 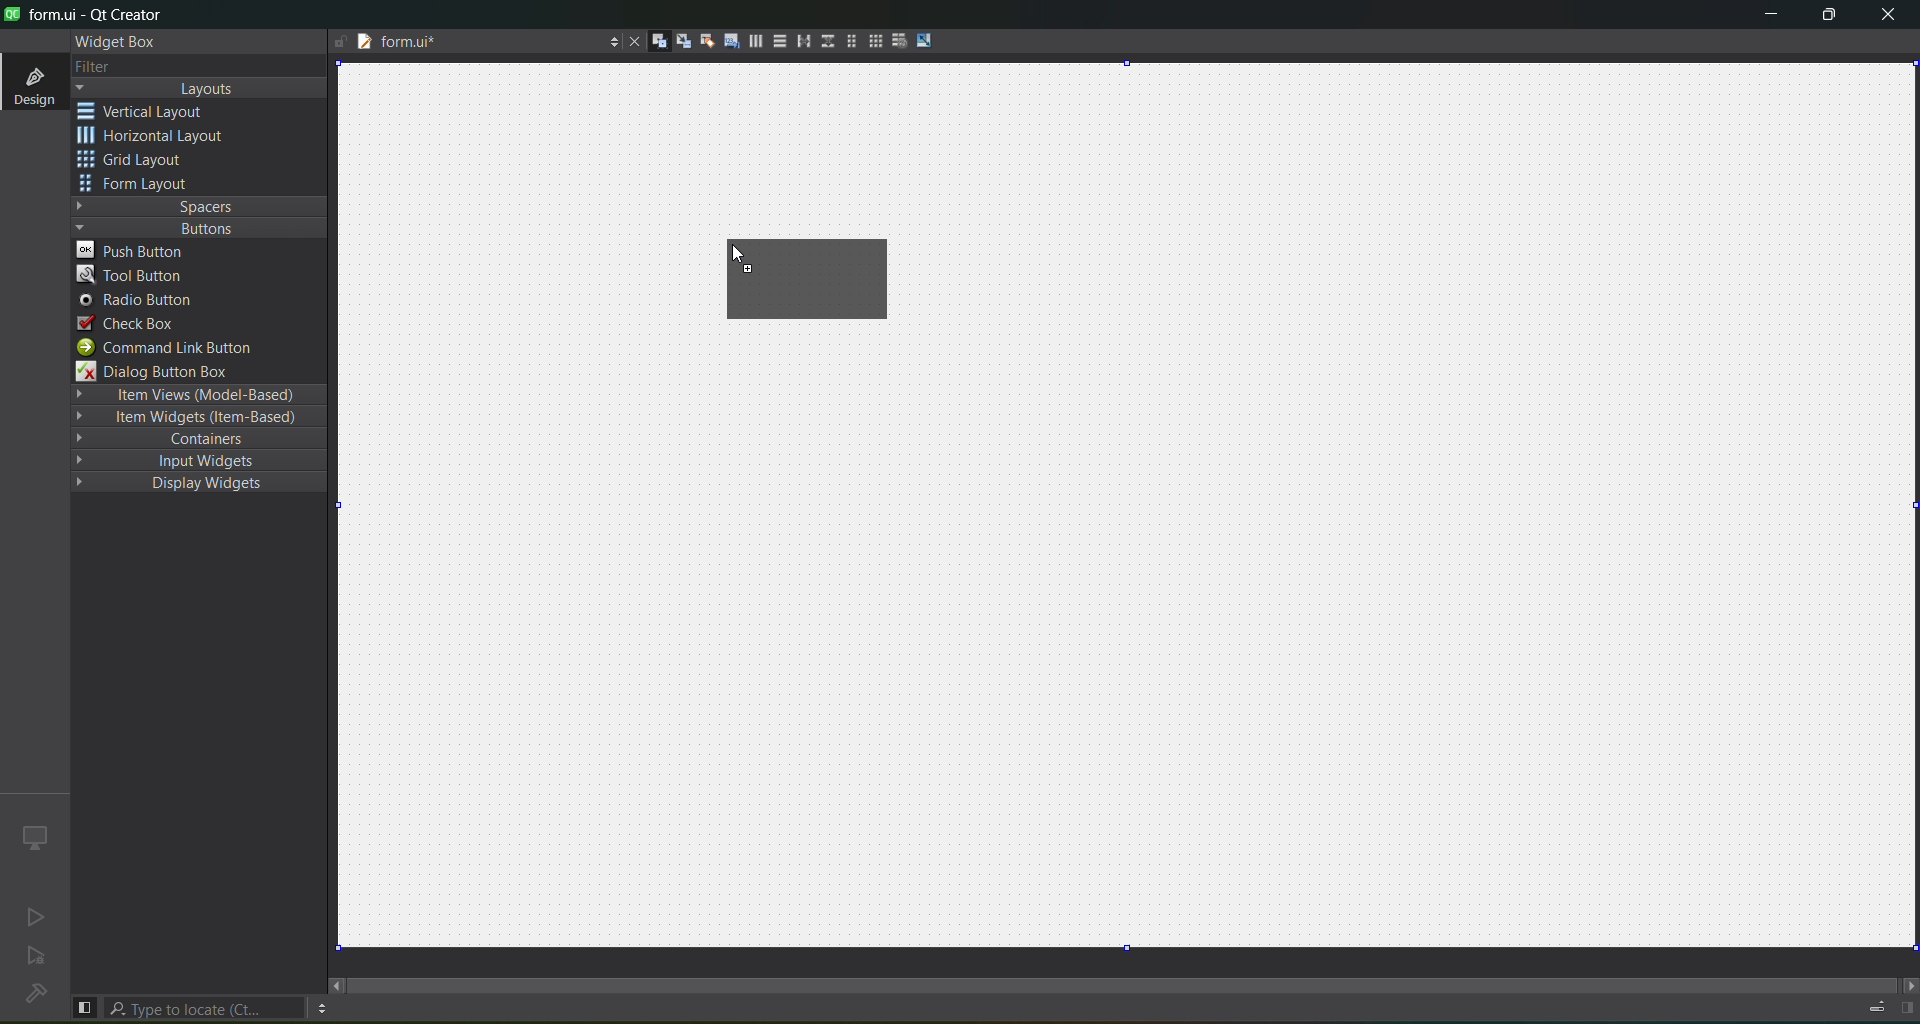 What do you see at coordinates (874, 43) in the screenshot?
I see `layout in a grid` at bounding box center [874, 43].